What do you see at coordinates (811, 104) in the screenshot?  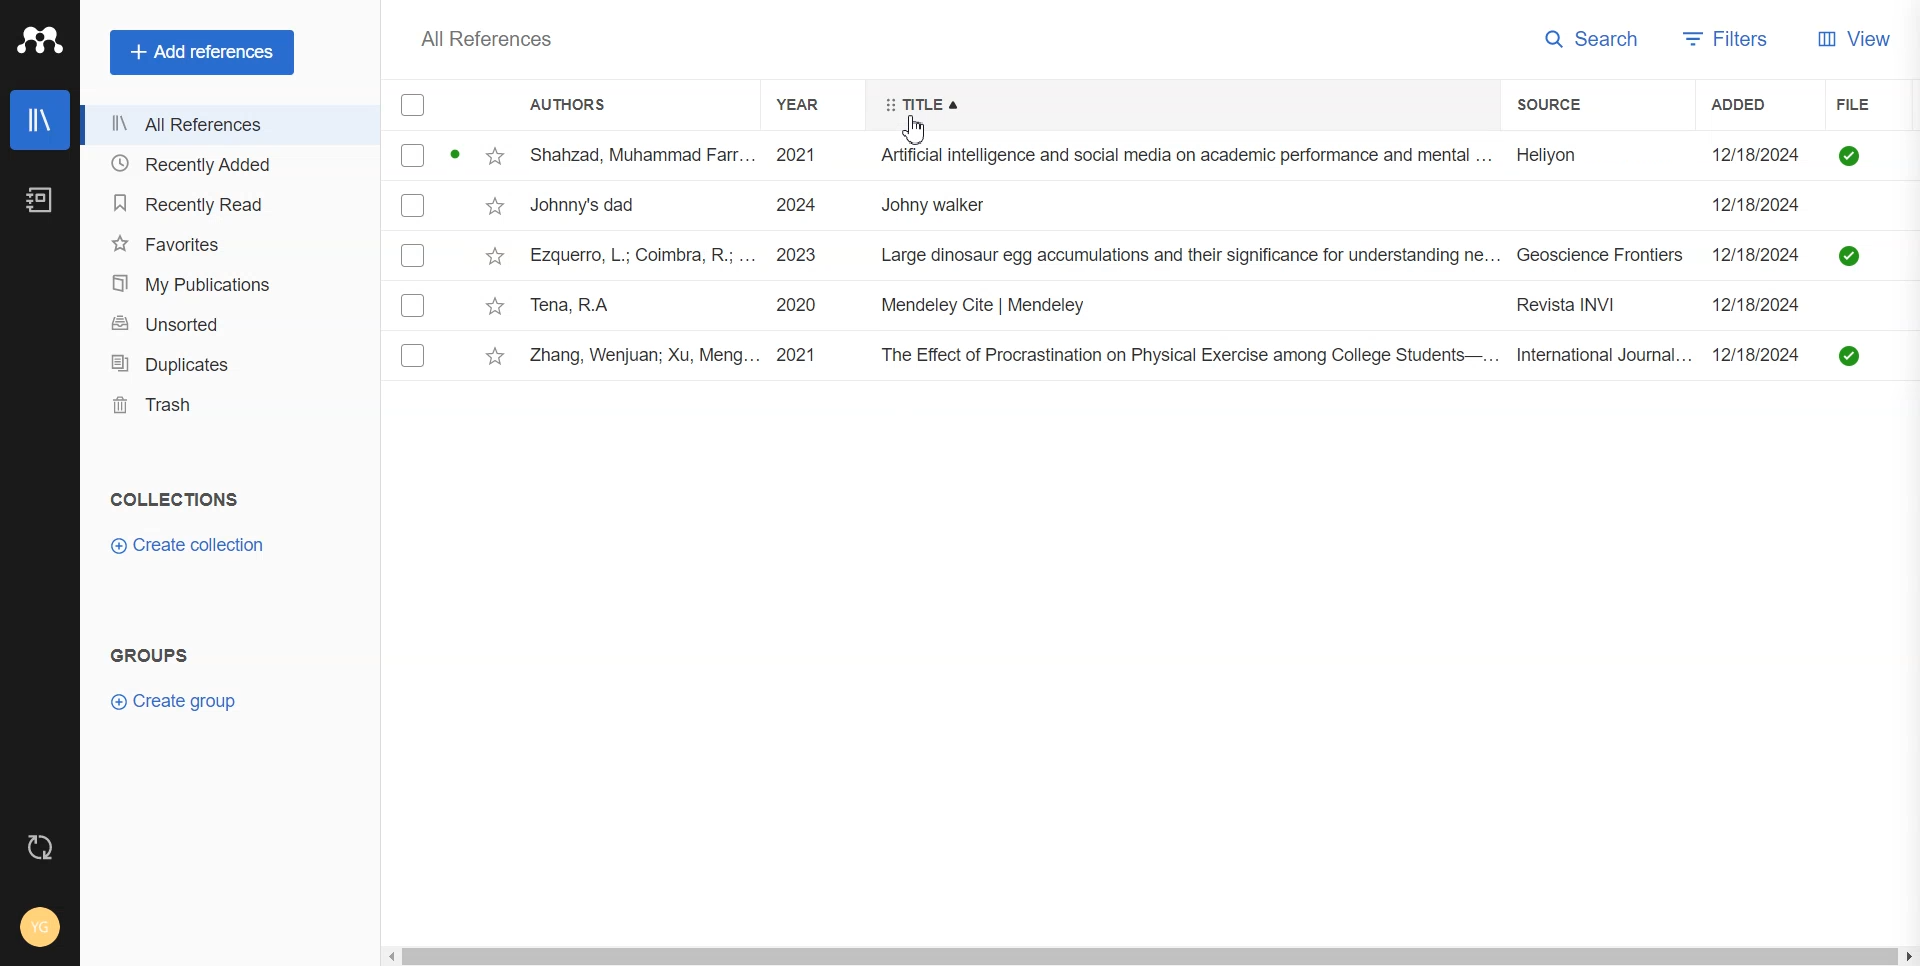 I see `Year` at bounding box center [811, 104].